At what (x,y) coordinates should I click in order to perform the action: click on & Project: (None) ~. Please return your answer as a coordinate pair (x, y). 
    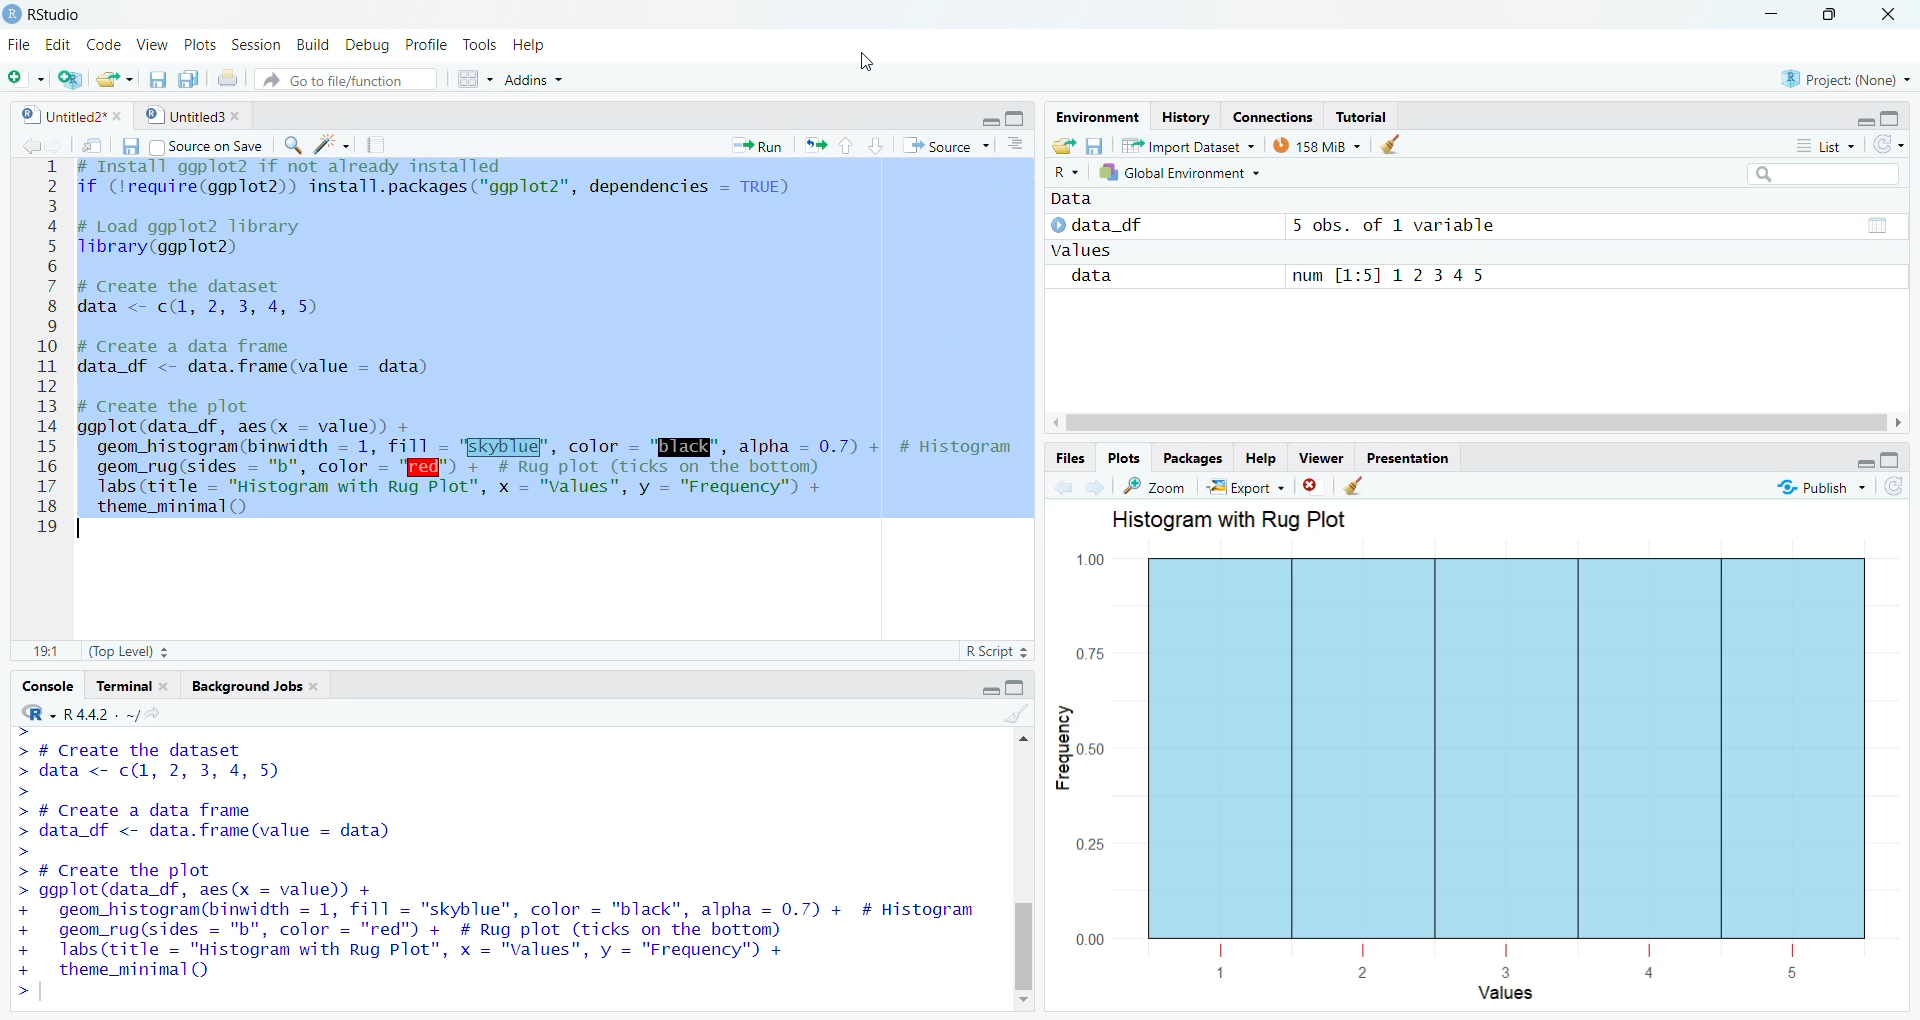
    Looking at the image, I should click on (1843, 74).